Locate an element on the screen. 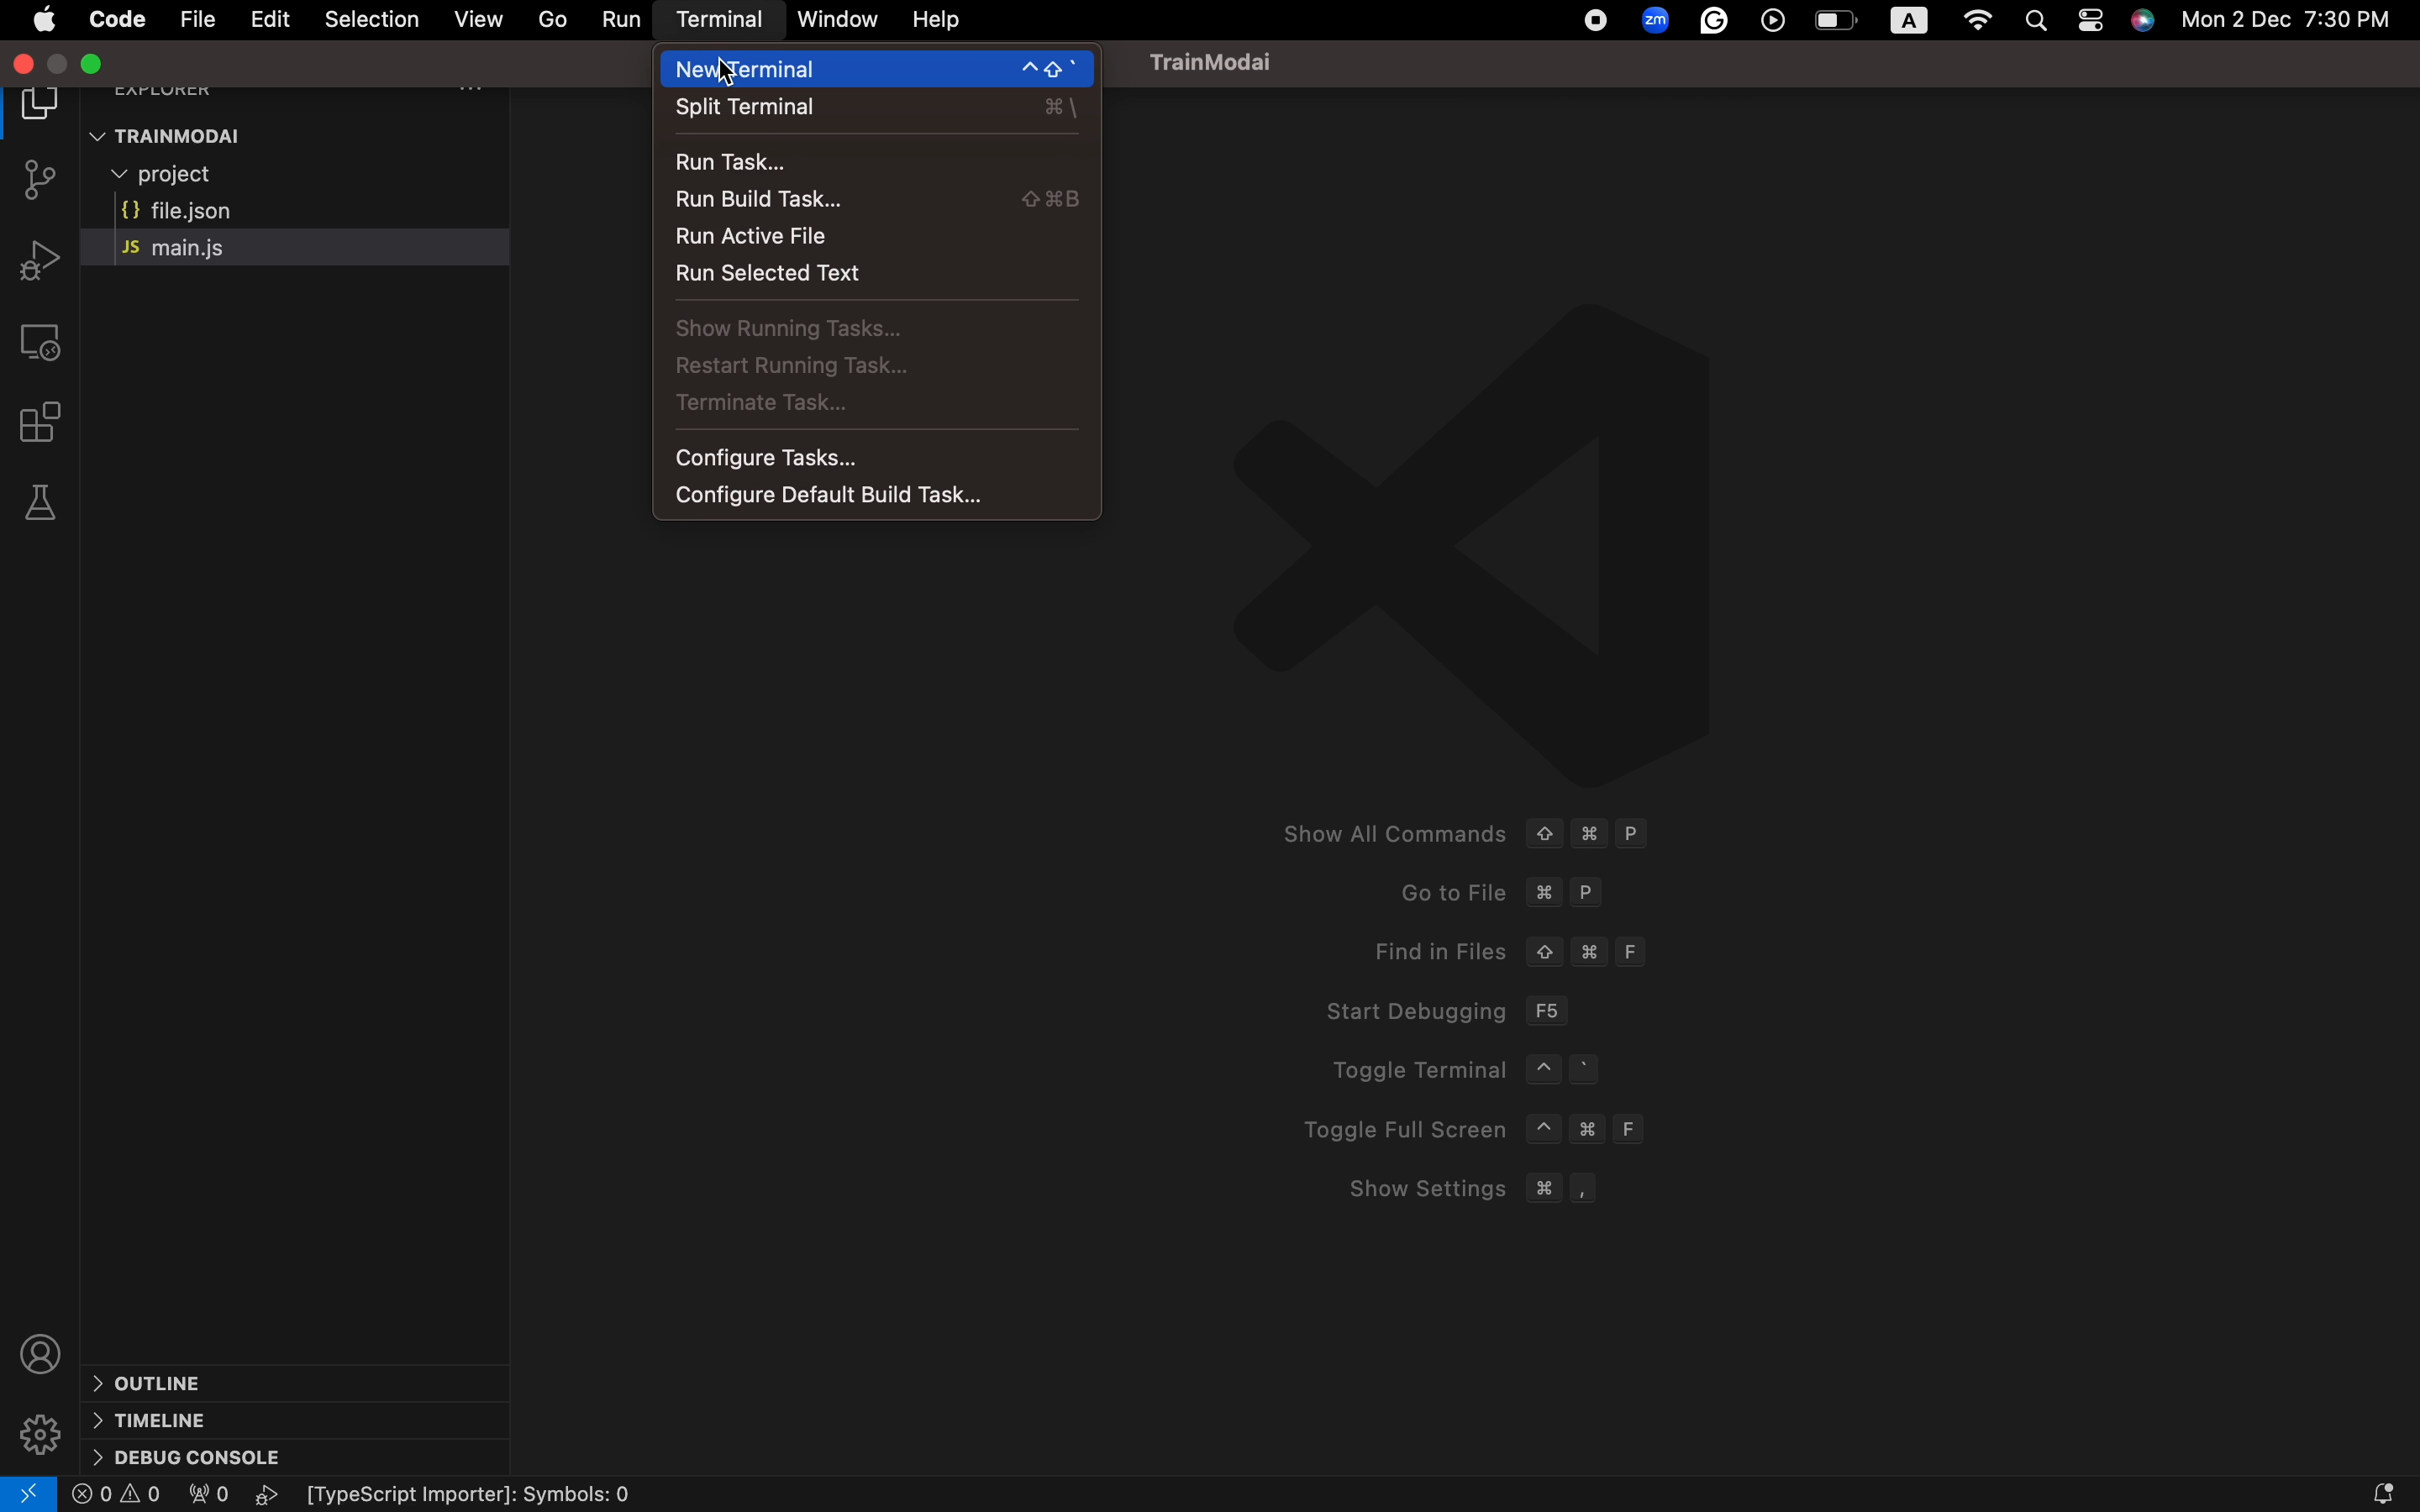 This screenshot has height=1512, width=2420. tests is located at coordinates (41, 503).